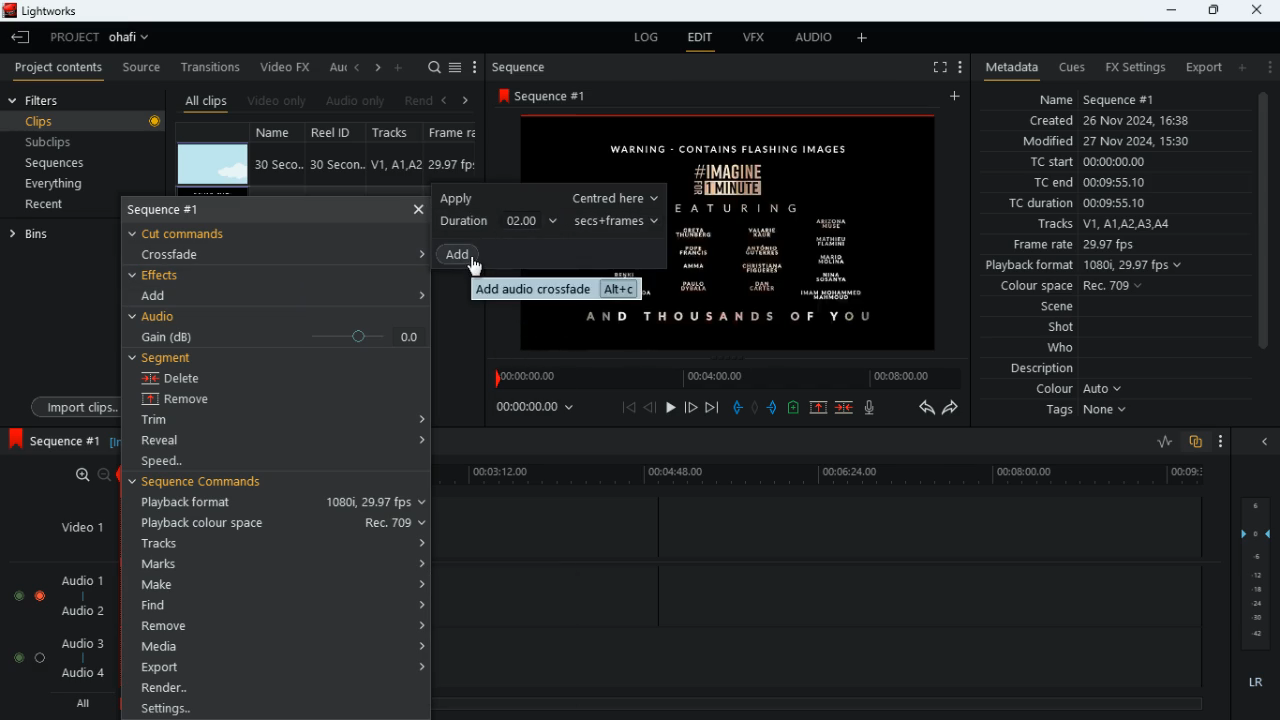 The width and height of the screenshot is (1280, 720). I want to click on end, so click(714, 409).